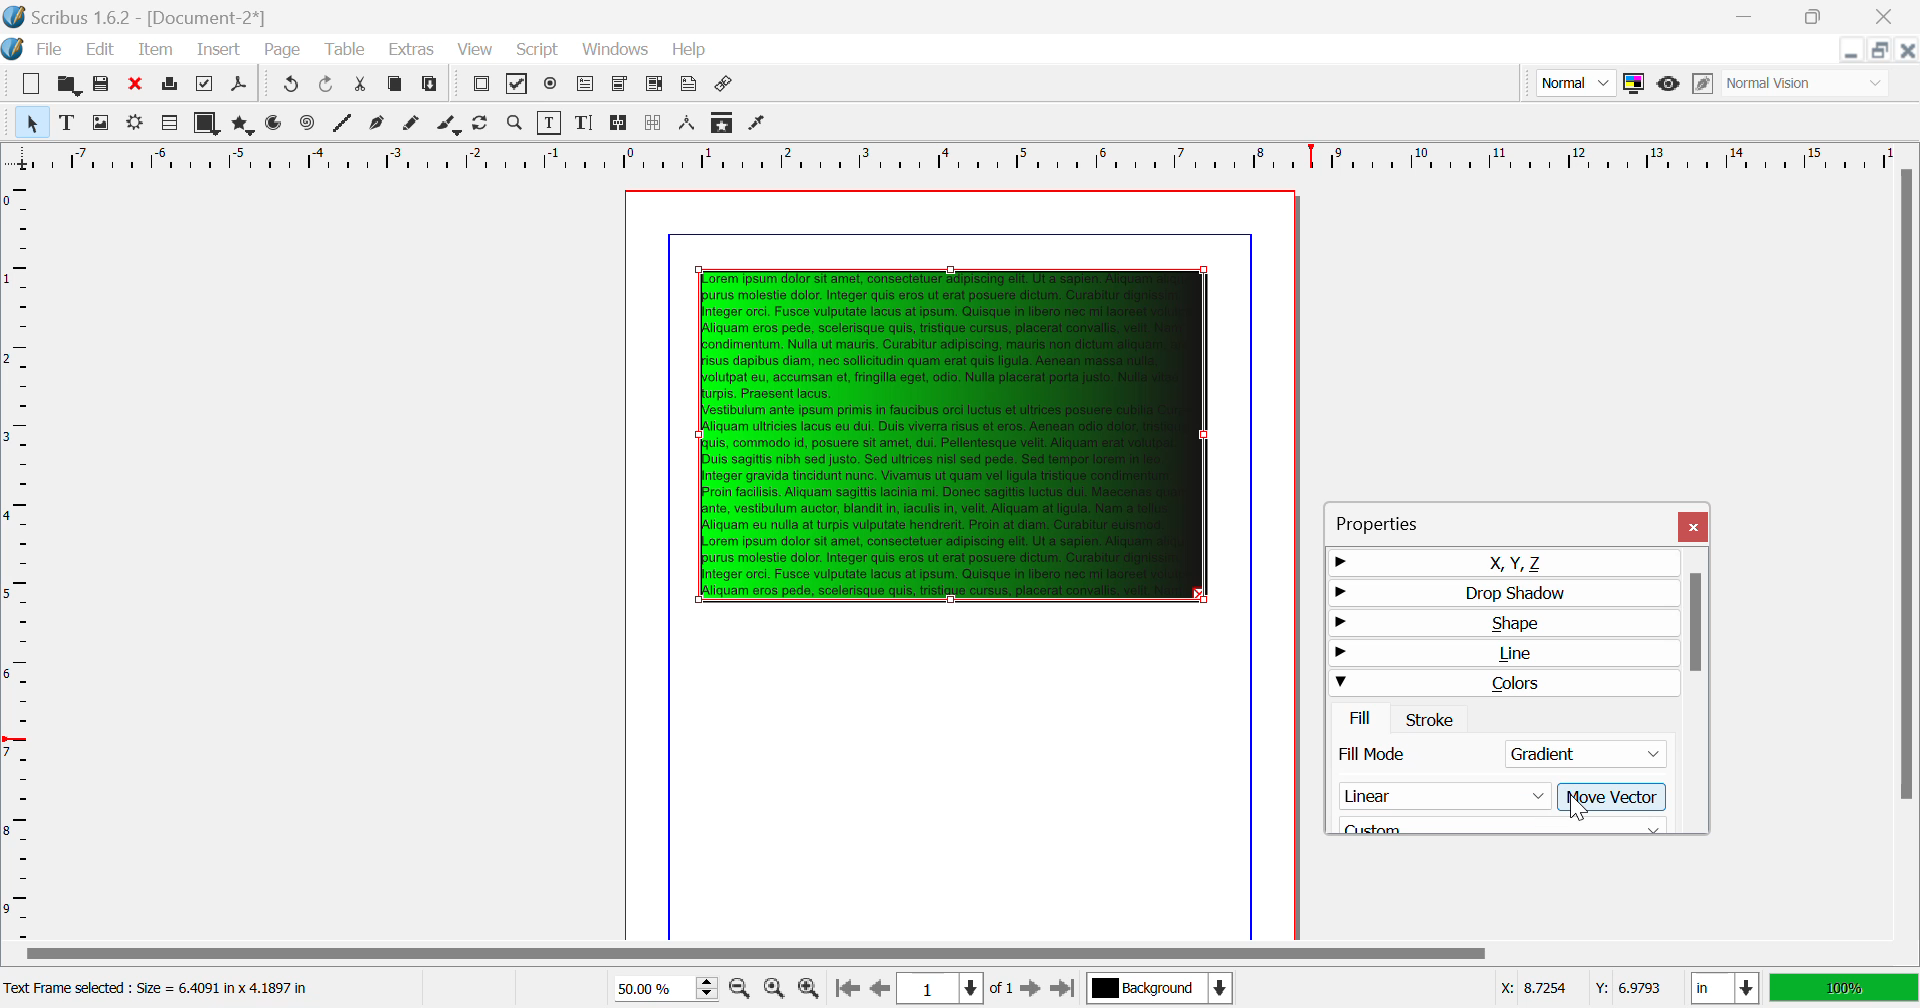  Describe the element at coordinates (161, 989) in the screenshot. I see `Text Frame selected: Size = 6.4091 in x 4.1897 in` at that location.